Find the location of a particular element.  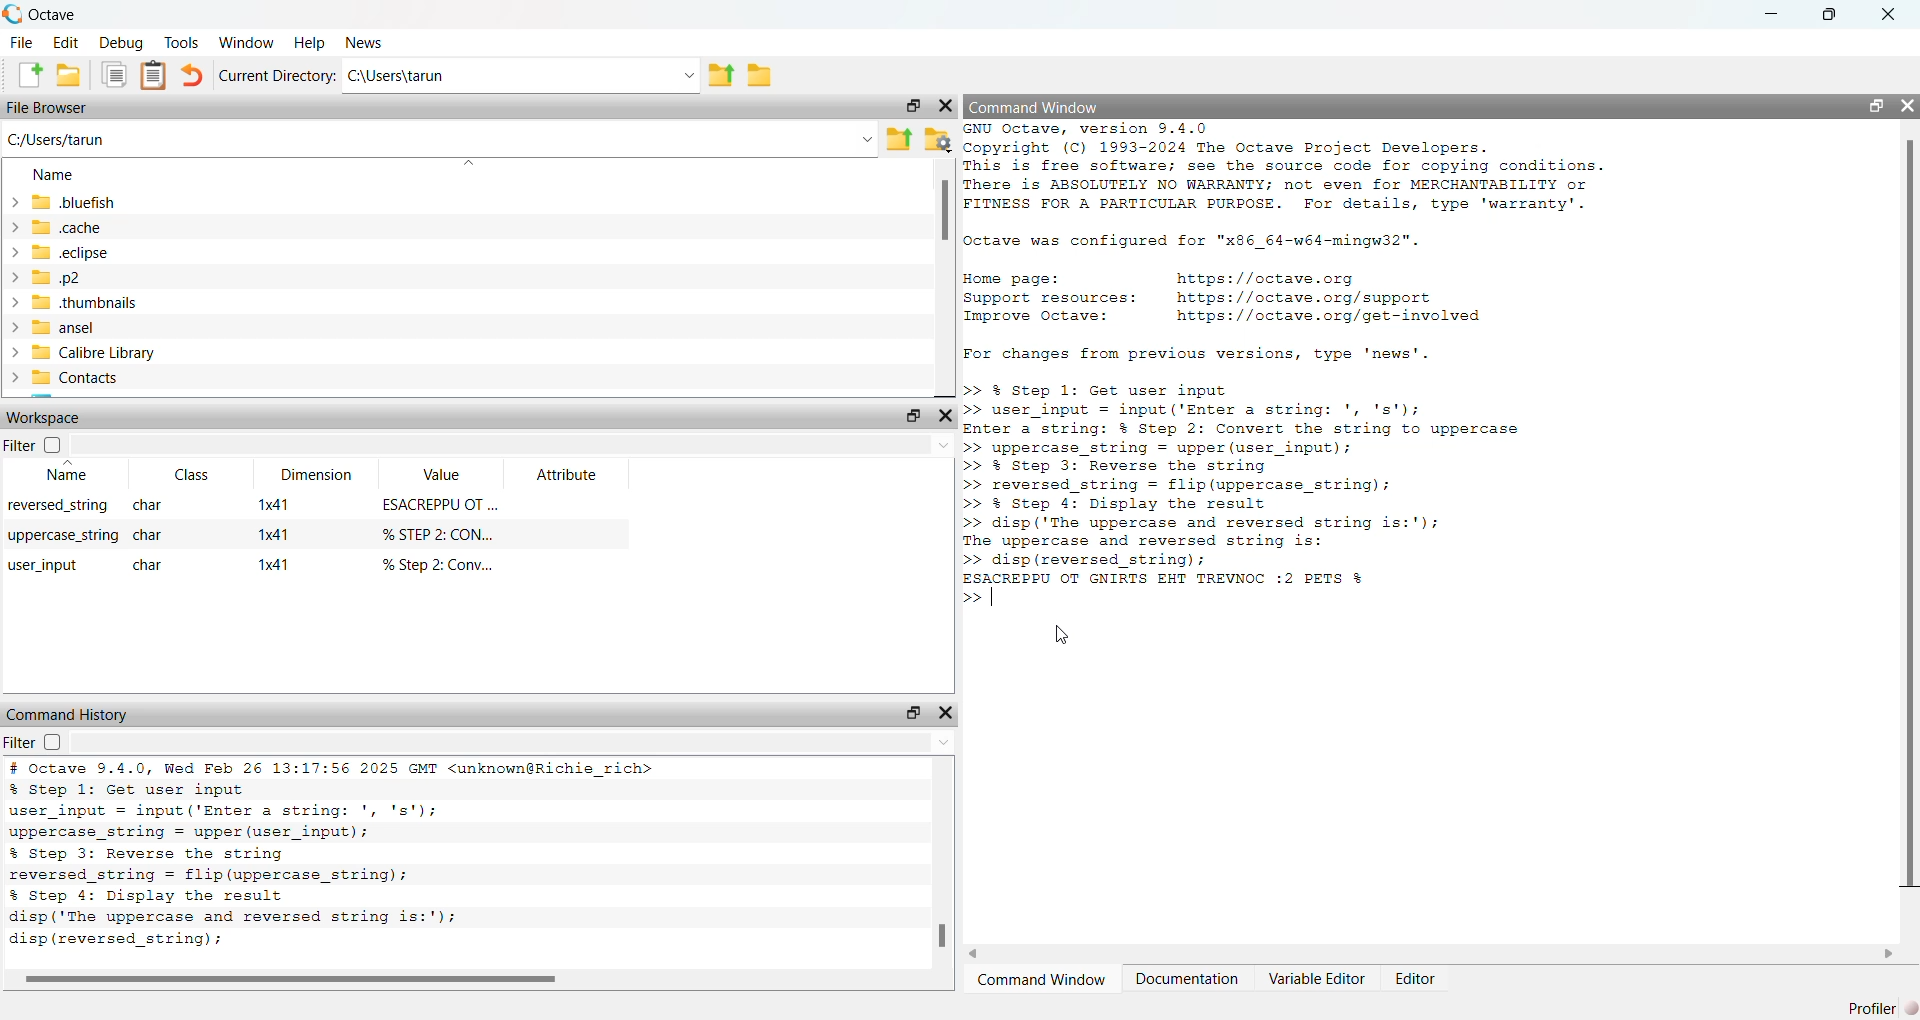

user_input is located at coordinates (44, 565).